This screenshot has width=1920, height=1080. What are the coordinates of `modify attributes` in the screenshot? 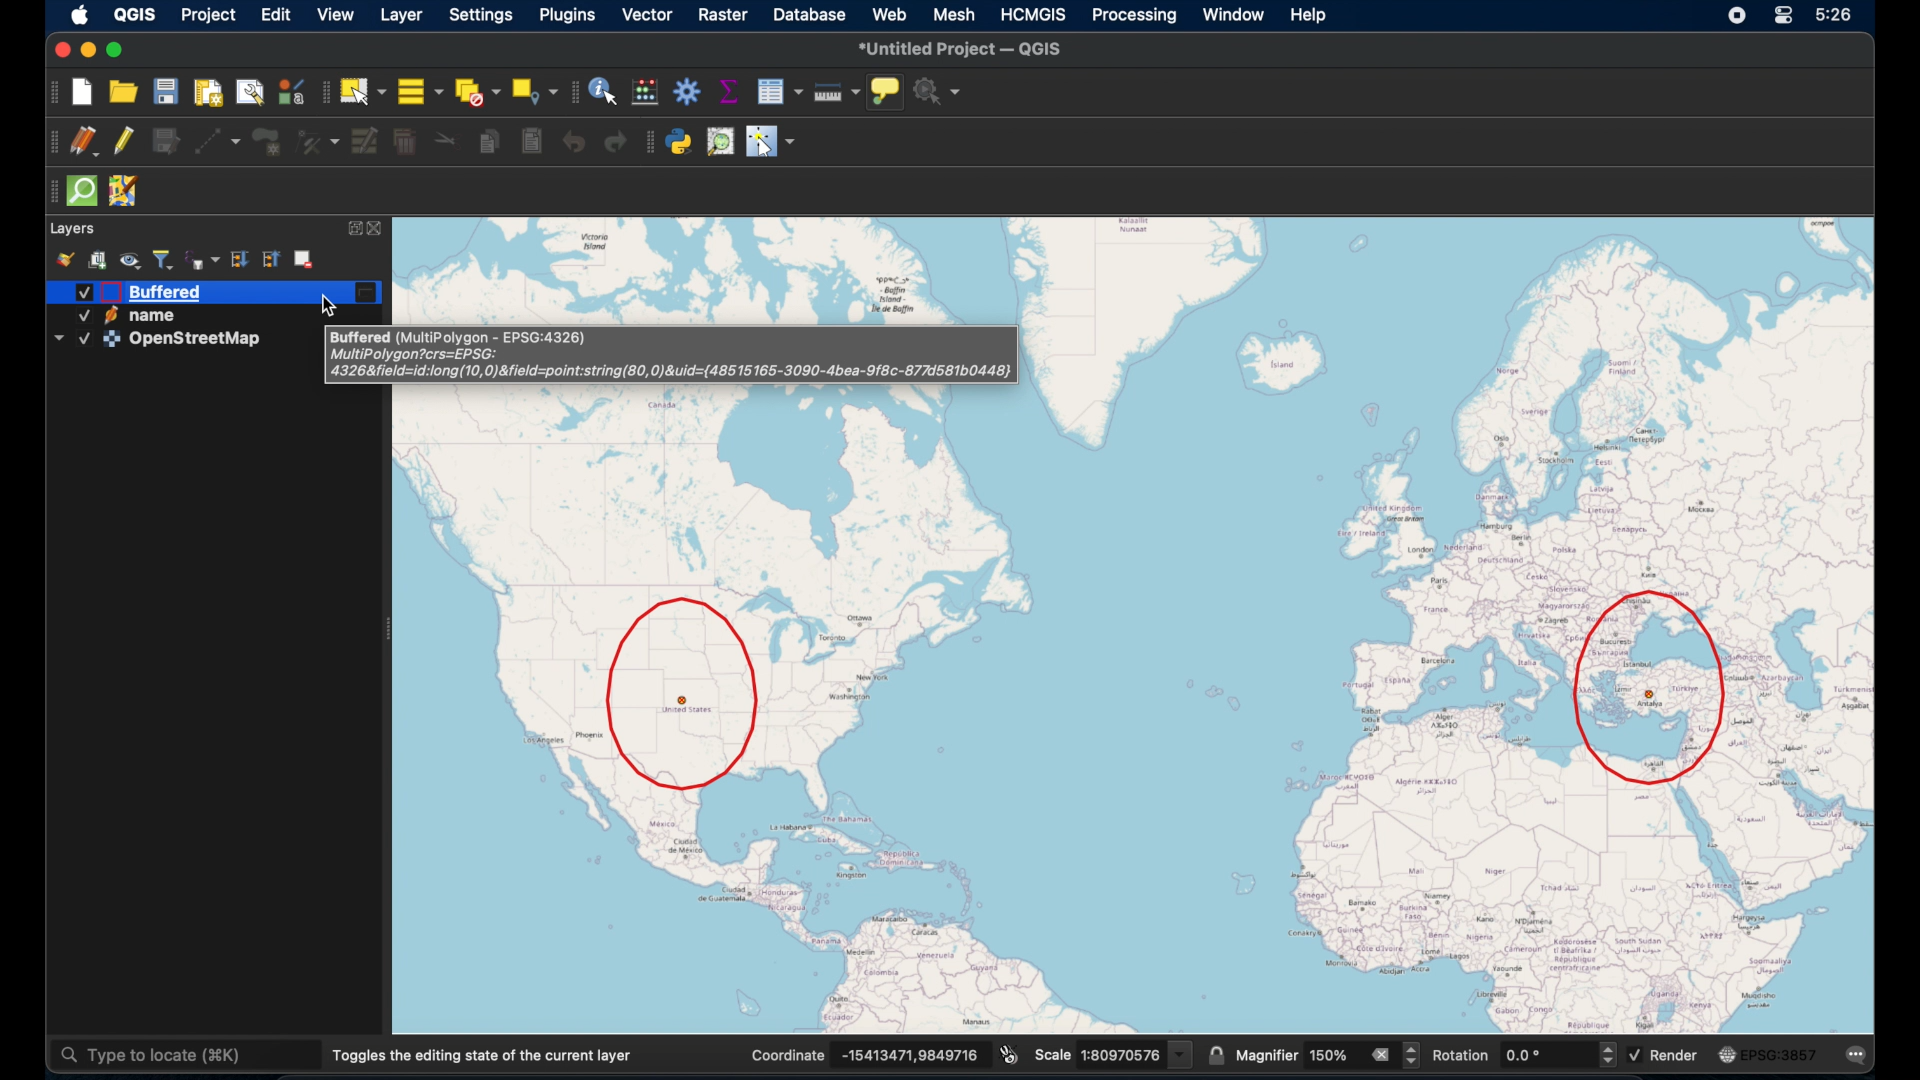 It's located at (364, 139).